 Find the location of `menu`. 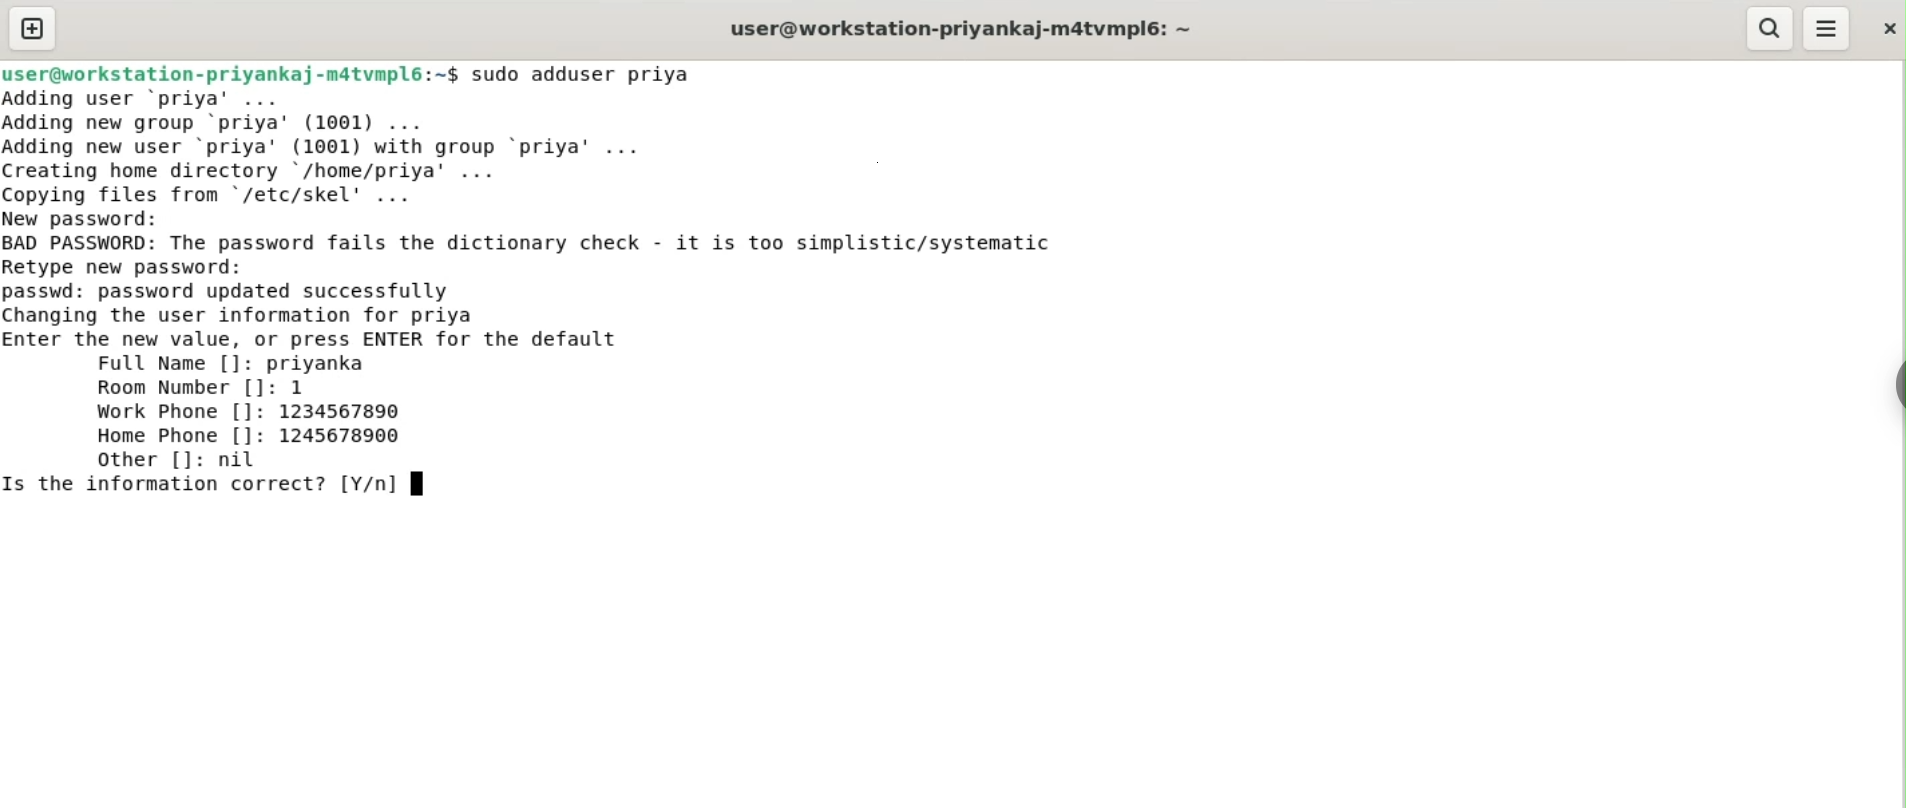

menu is located at coordinates (1828, 29).